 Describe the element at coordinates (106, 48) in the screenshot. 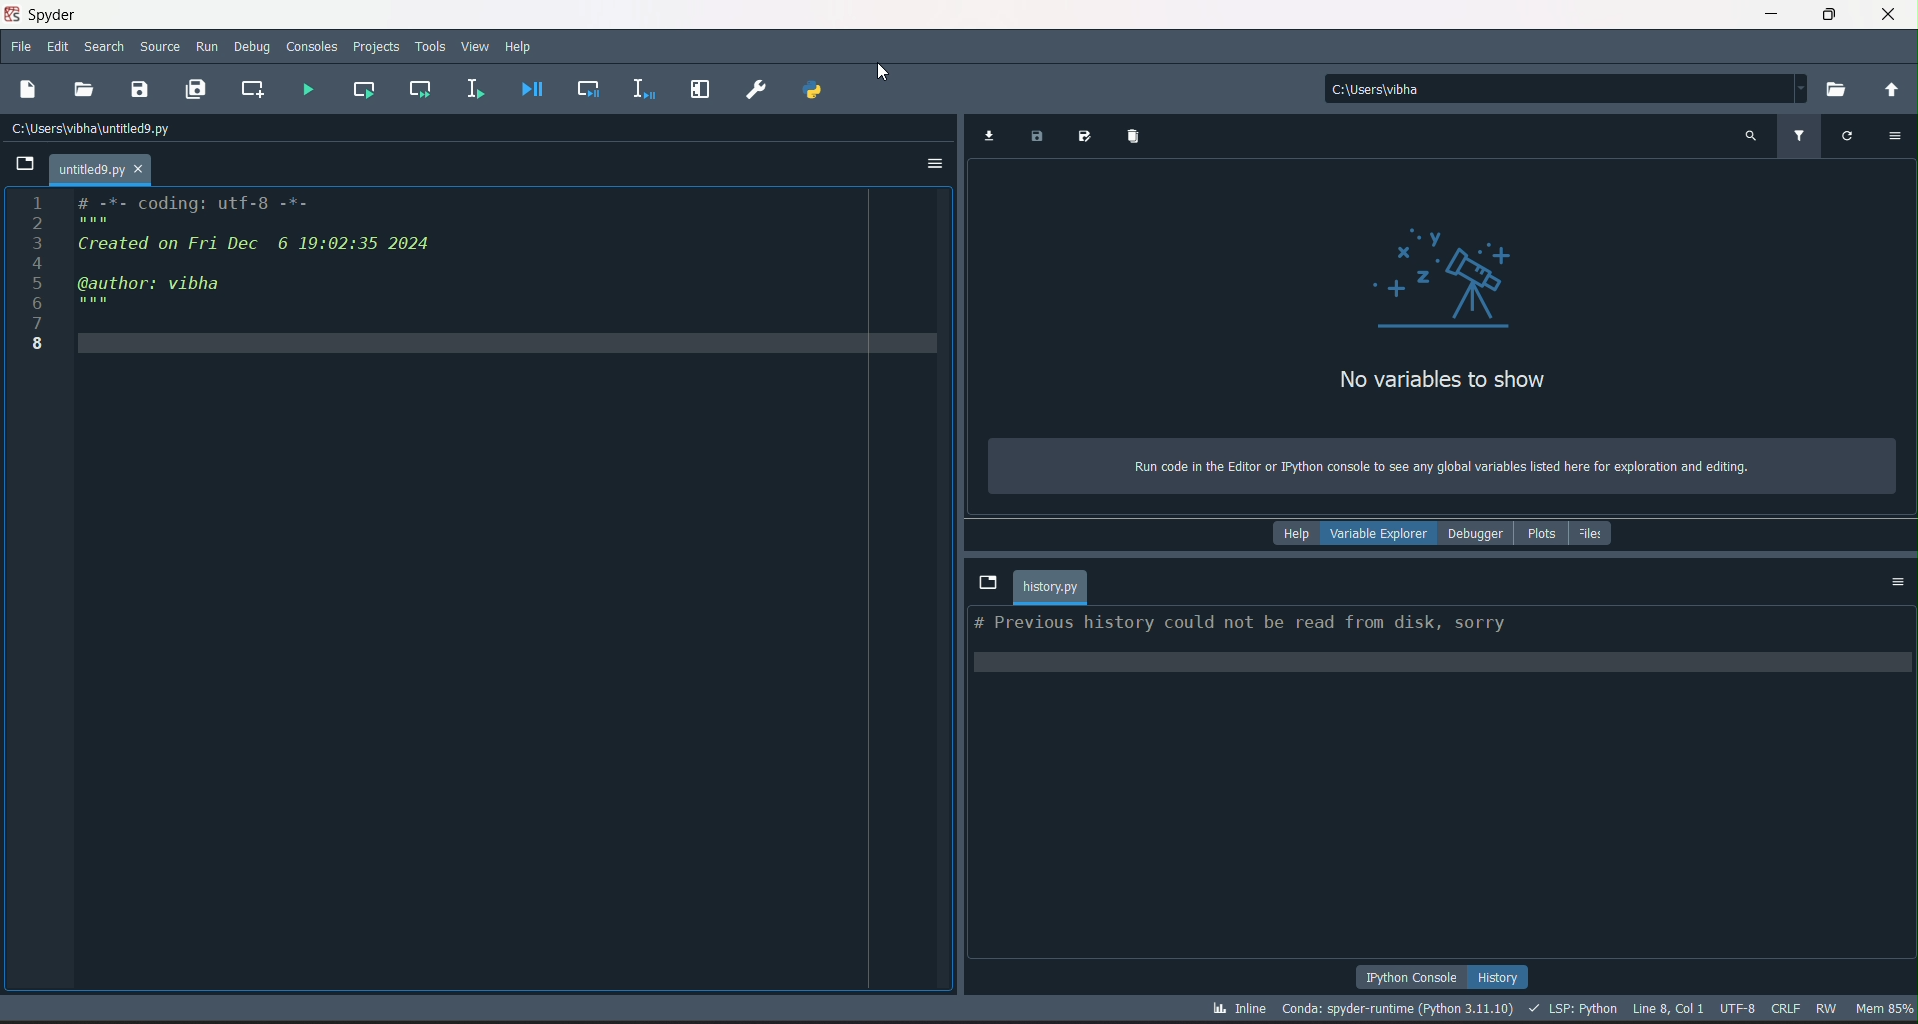

I see `search` at that location.